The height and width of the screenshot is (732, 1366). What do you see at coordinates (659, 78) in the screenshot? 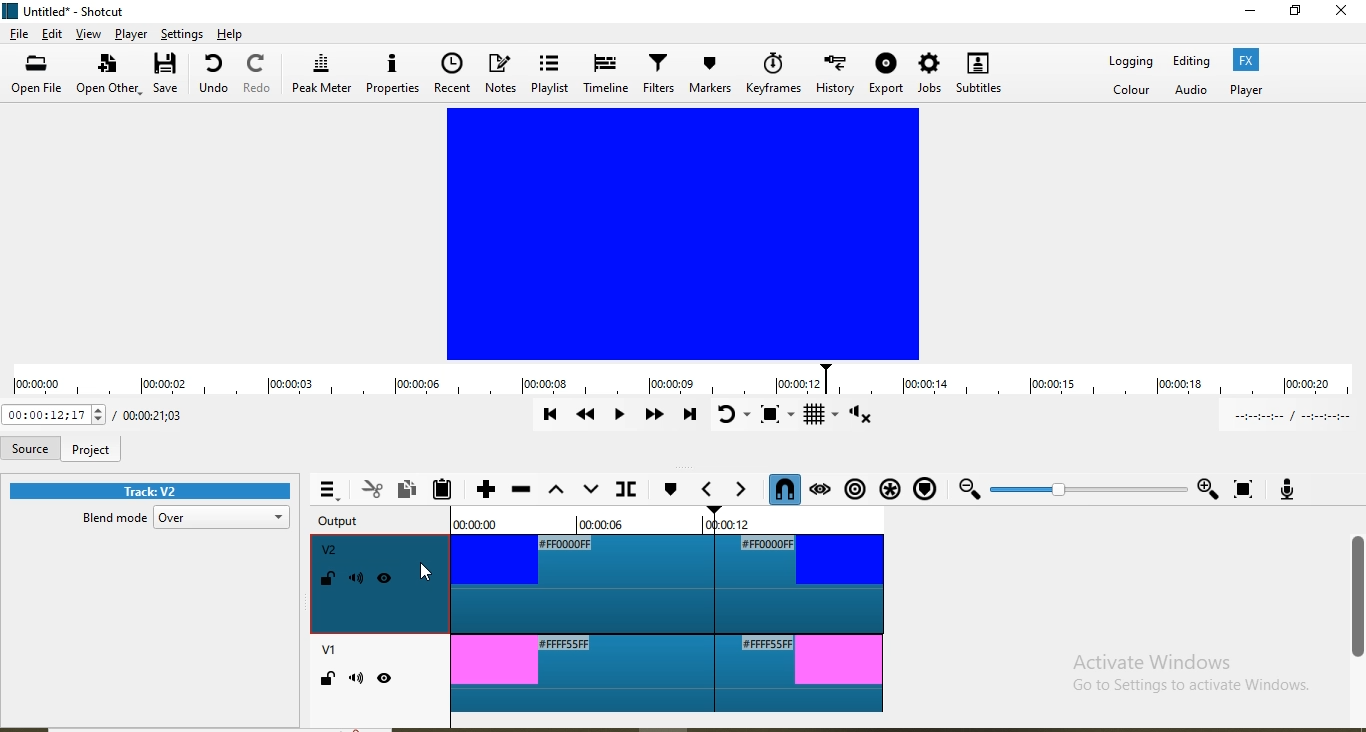
I see `Filters` at bounding box center [659, 78].